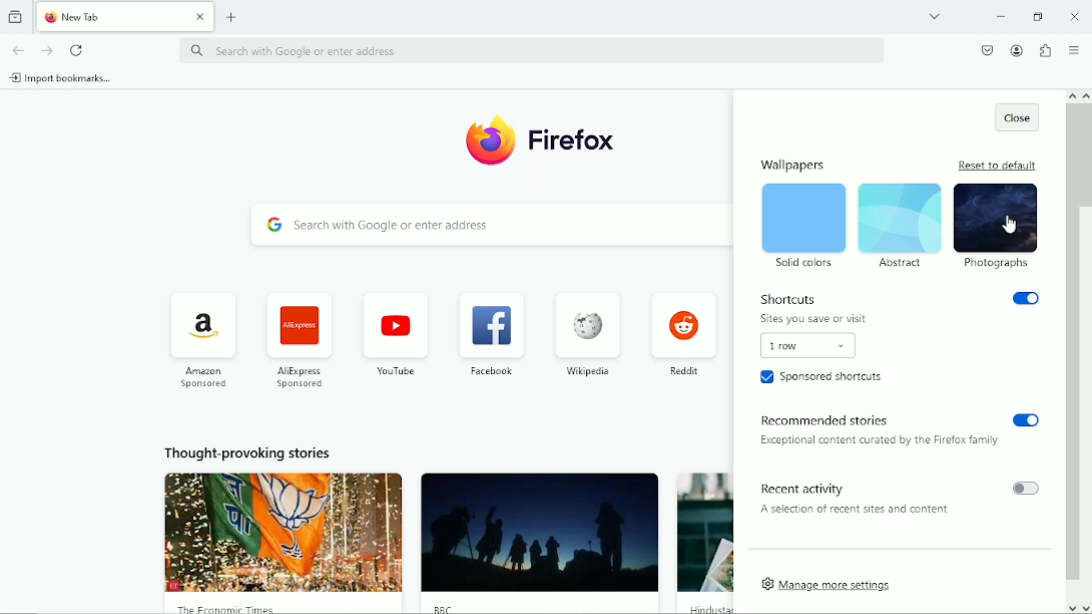 The width and height of the screenshot is (1092, 614). What do you see at coordinates (803, 227) in the screenshot?
I see `solid colors` at bounding box center [803, 227].